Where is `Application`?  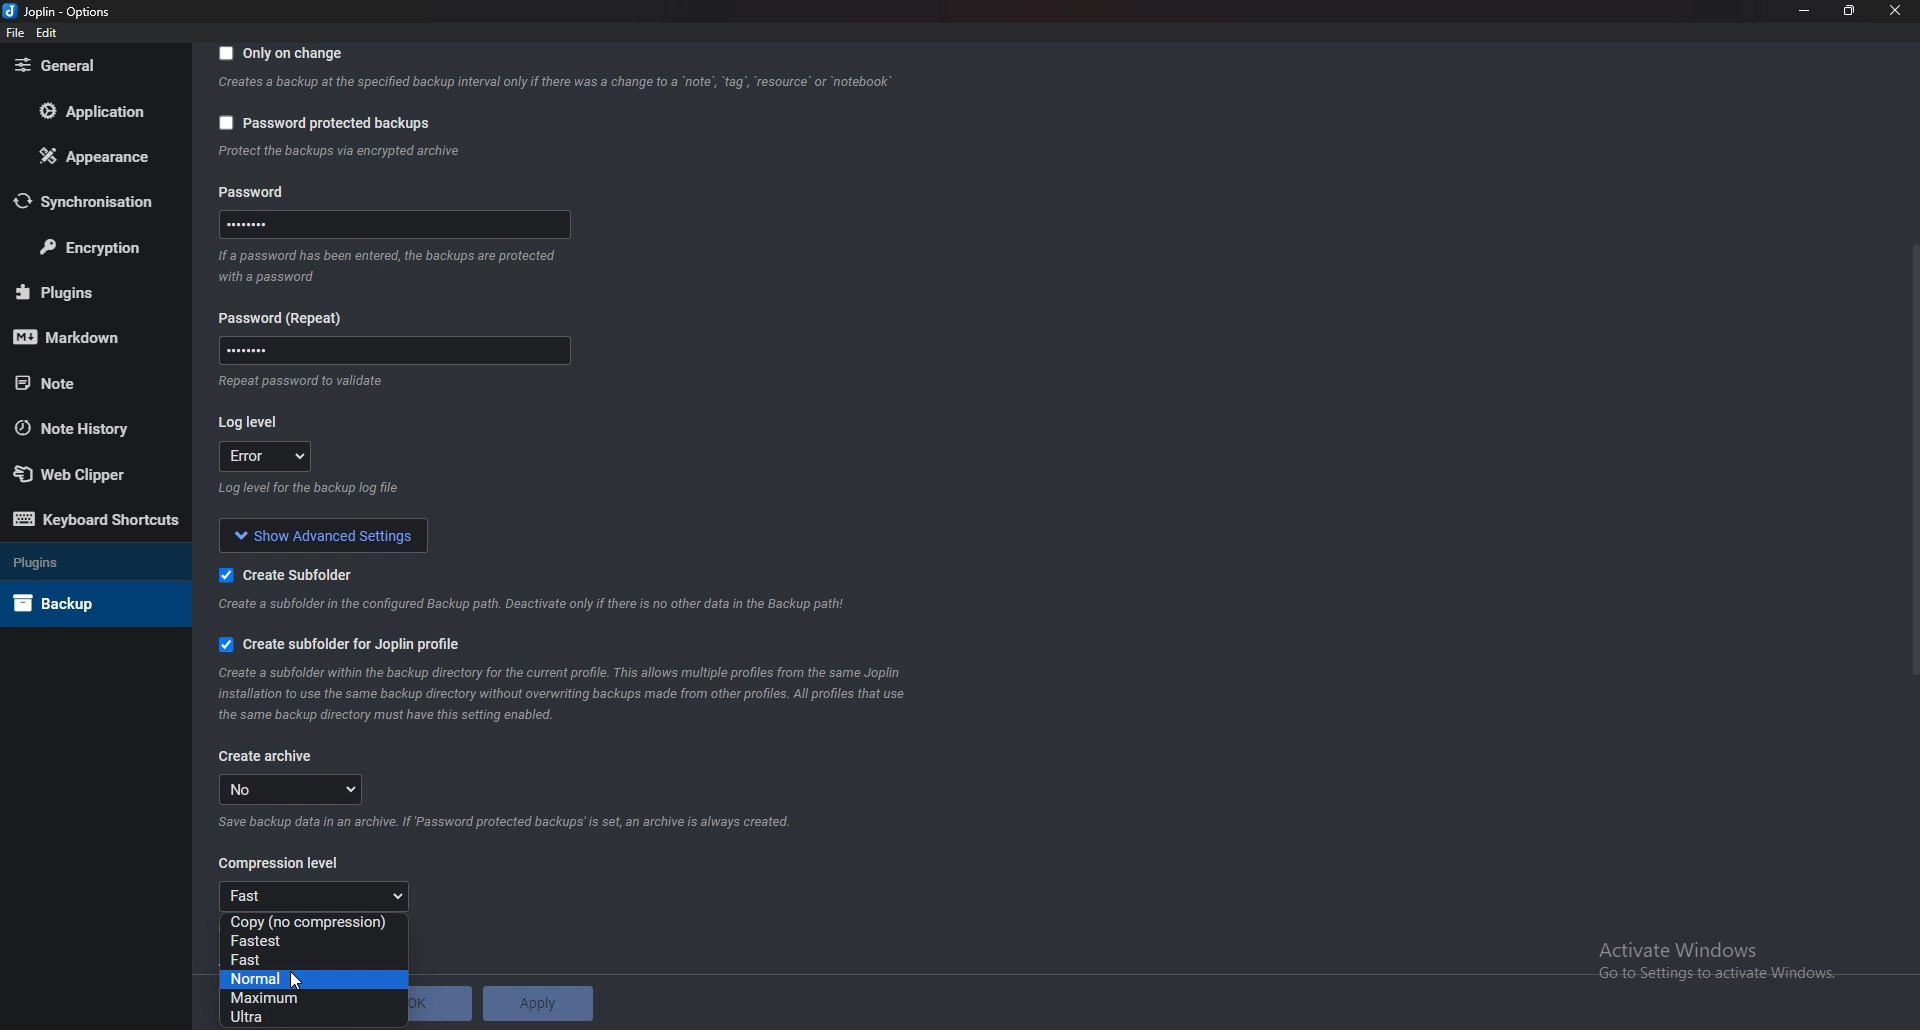 Application is located at coordinates (88, 111).